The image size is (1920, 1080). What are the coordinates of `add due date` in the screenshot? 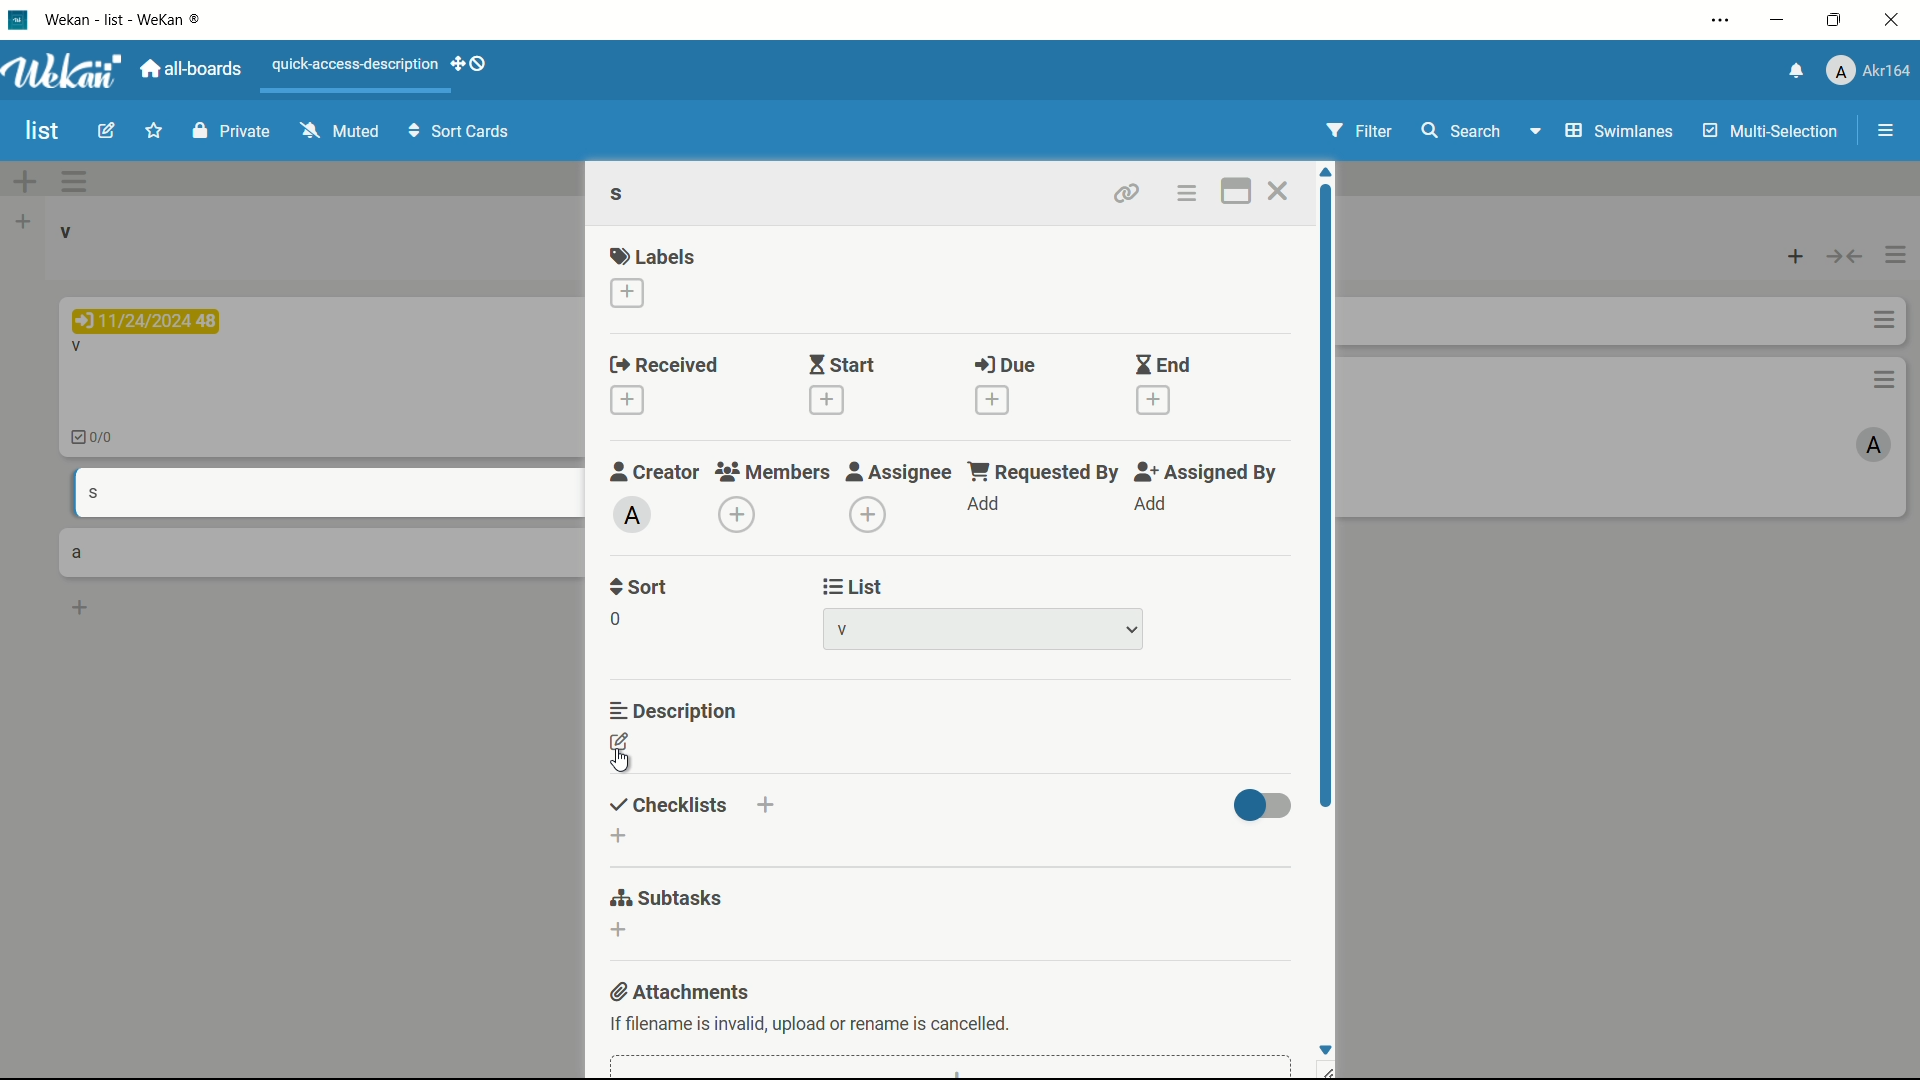 It's located at (993, 400).